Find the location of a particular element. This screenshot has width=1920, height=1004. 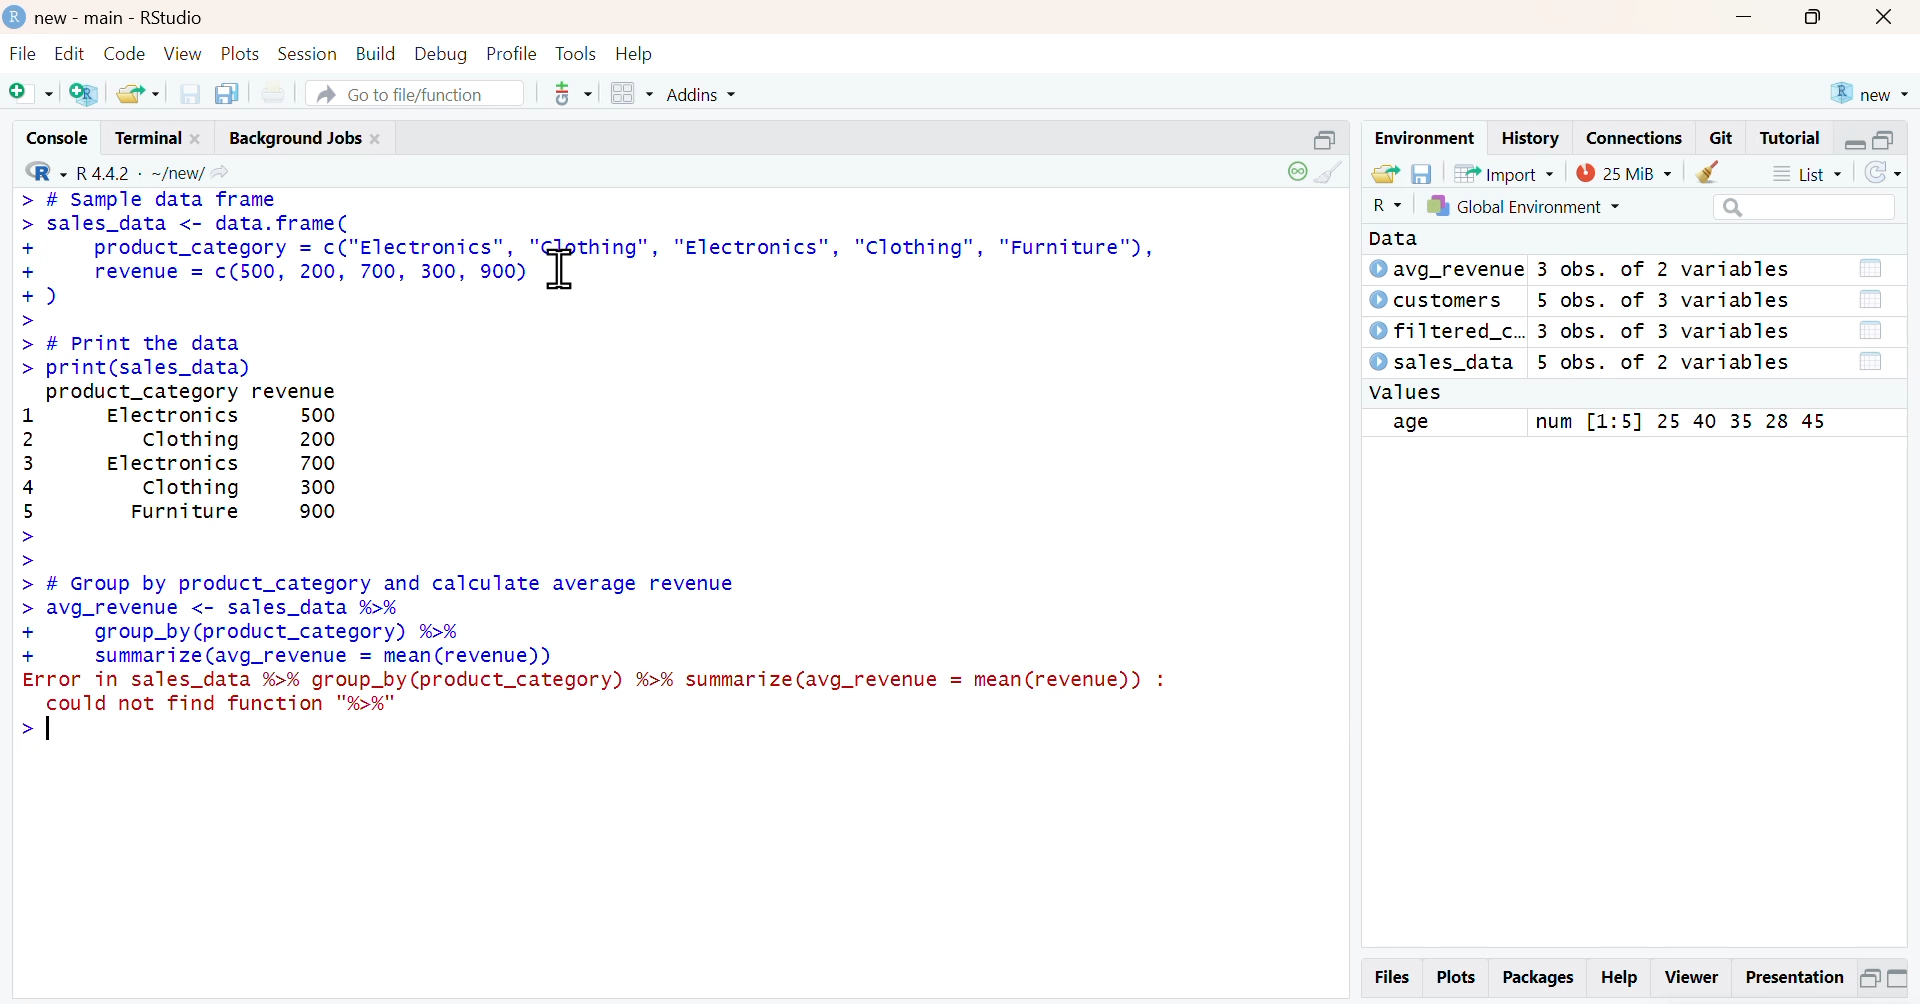

Open dataset in table view is located at coordinates (1870, 316).